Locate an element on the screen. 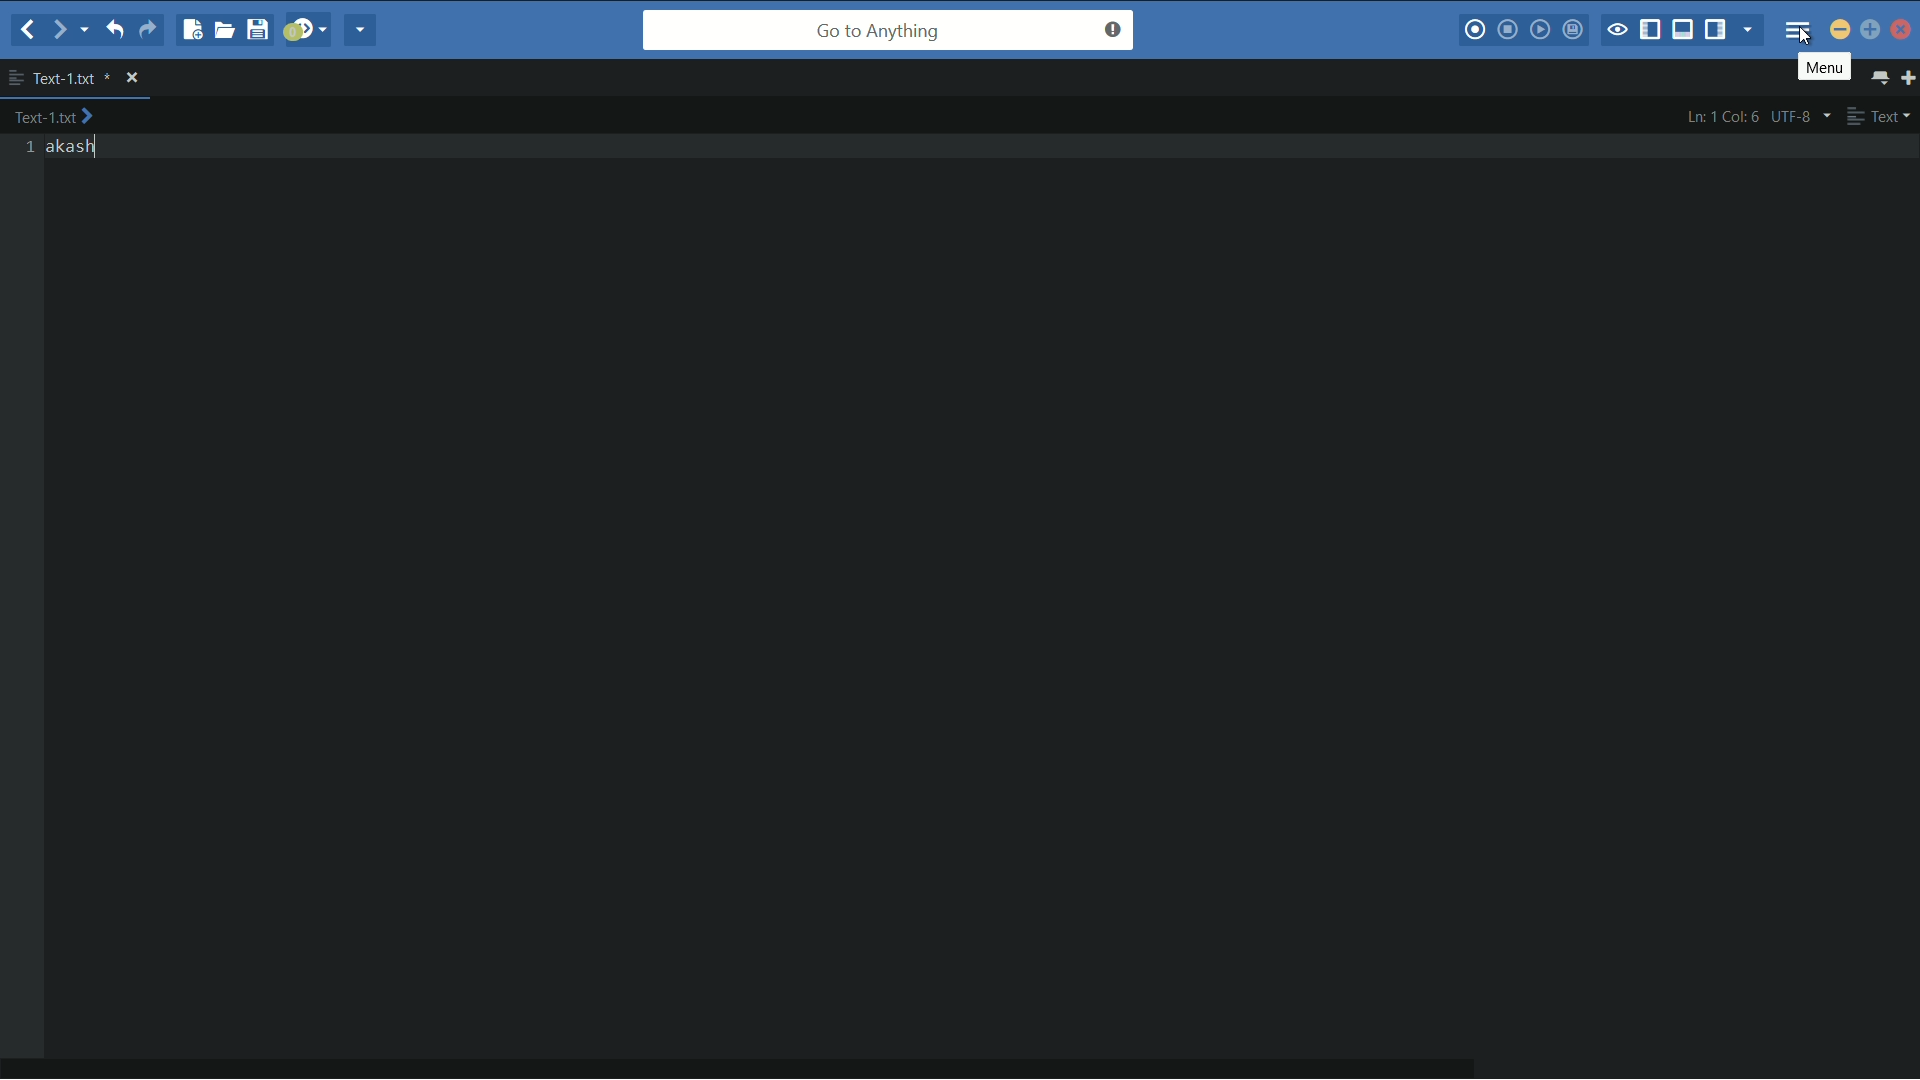 Image resolution: width=1920 pixels, height=1080 pixels. new tab is located at coordinates (1908, 79).